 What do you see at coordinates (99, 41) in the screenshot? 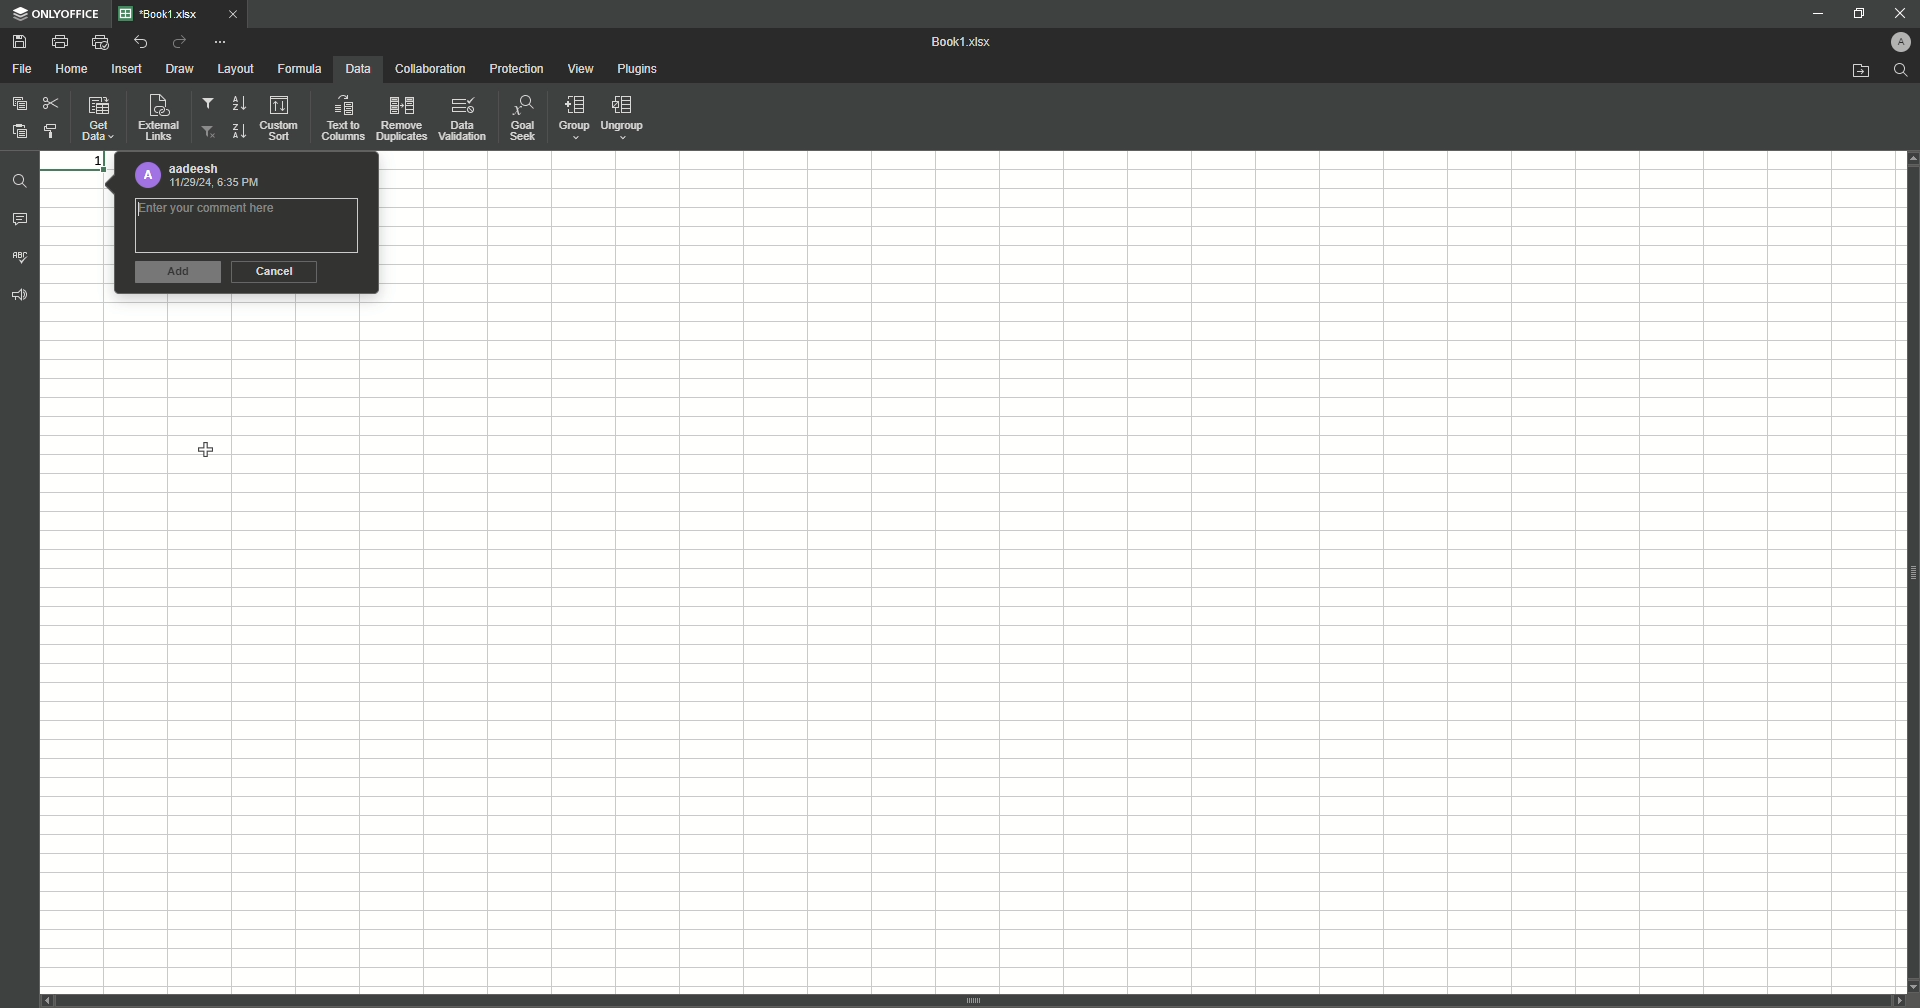
I see `Quick Print` at bounding box center [99, 41].